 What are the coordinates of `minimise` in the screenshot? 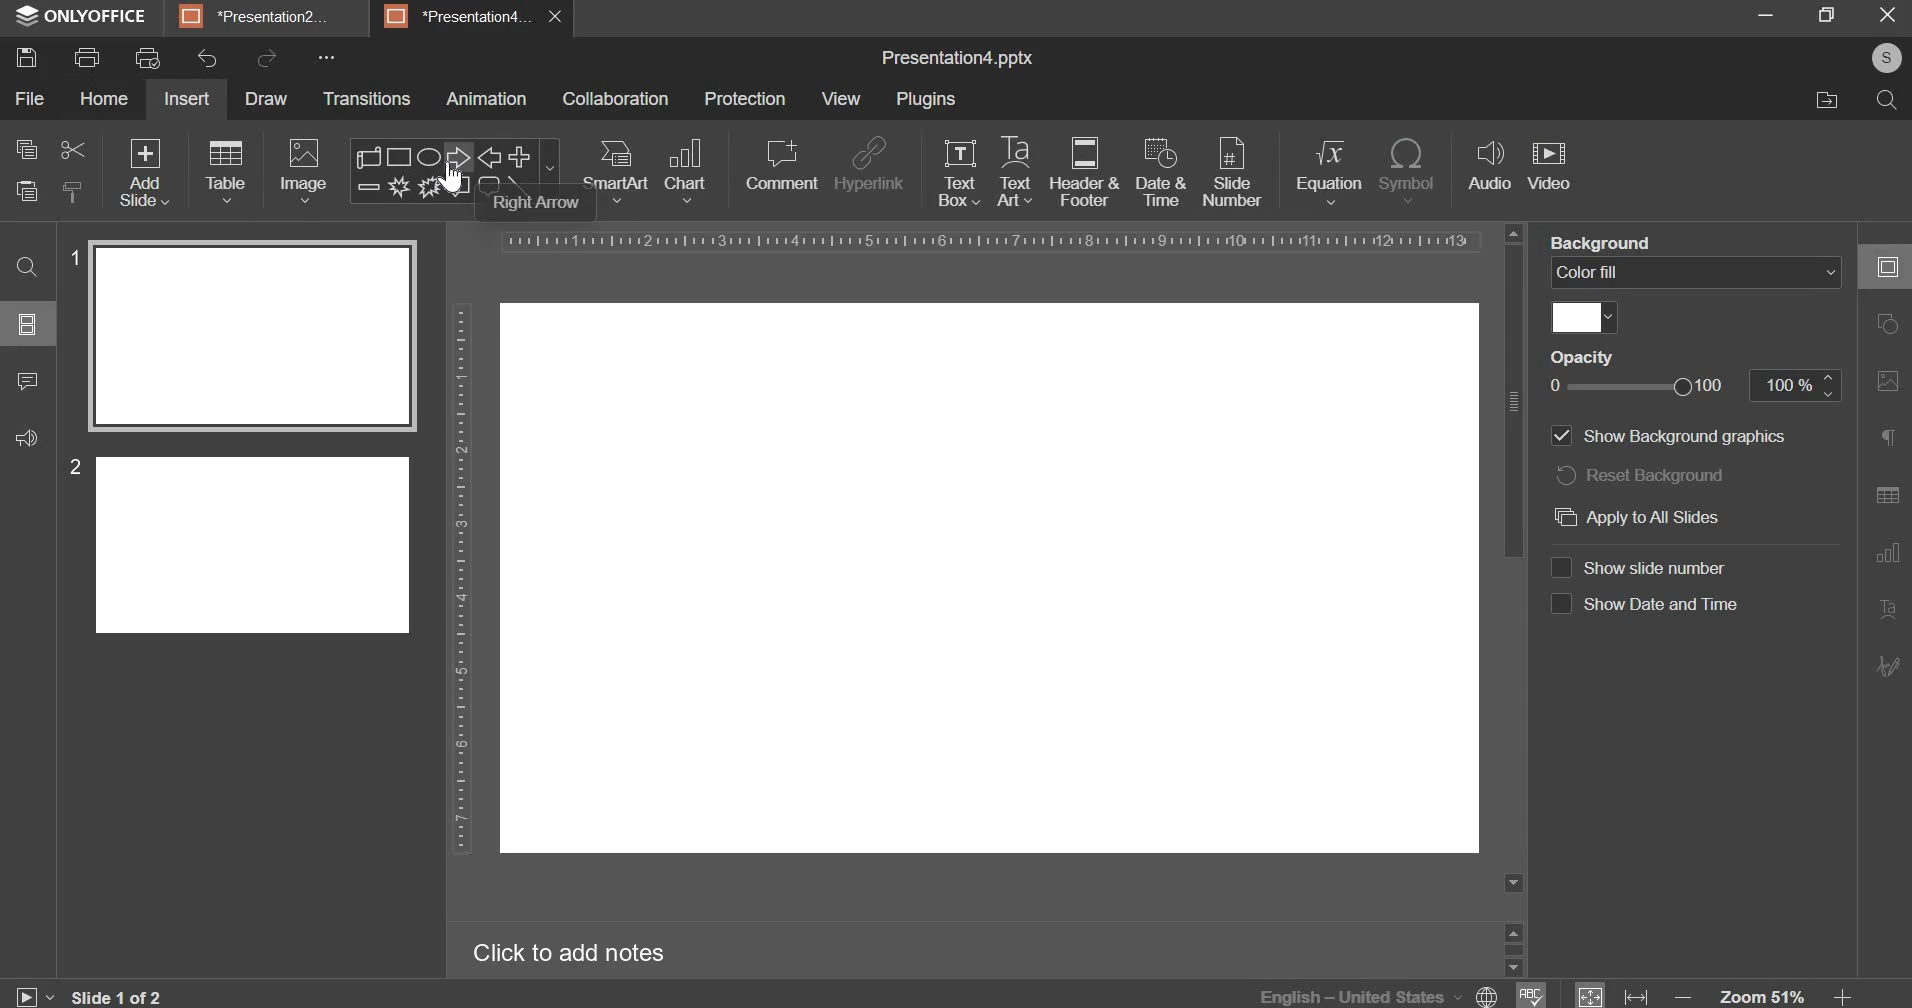 It's located at (1750, 15).